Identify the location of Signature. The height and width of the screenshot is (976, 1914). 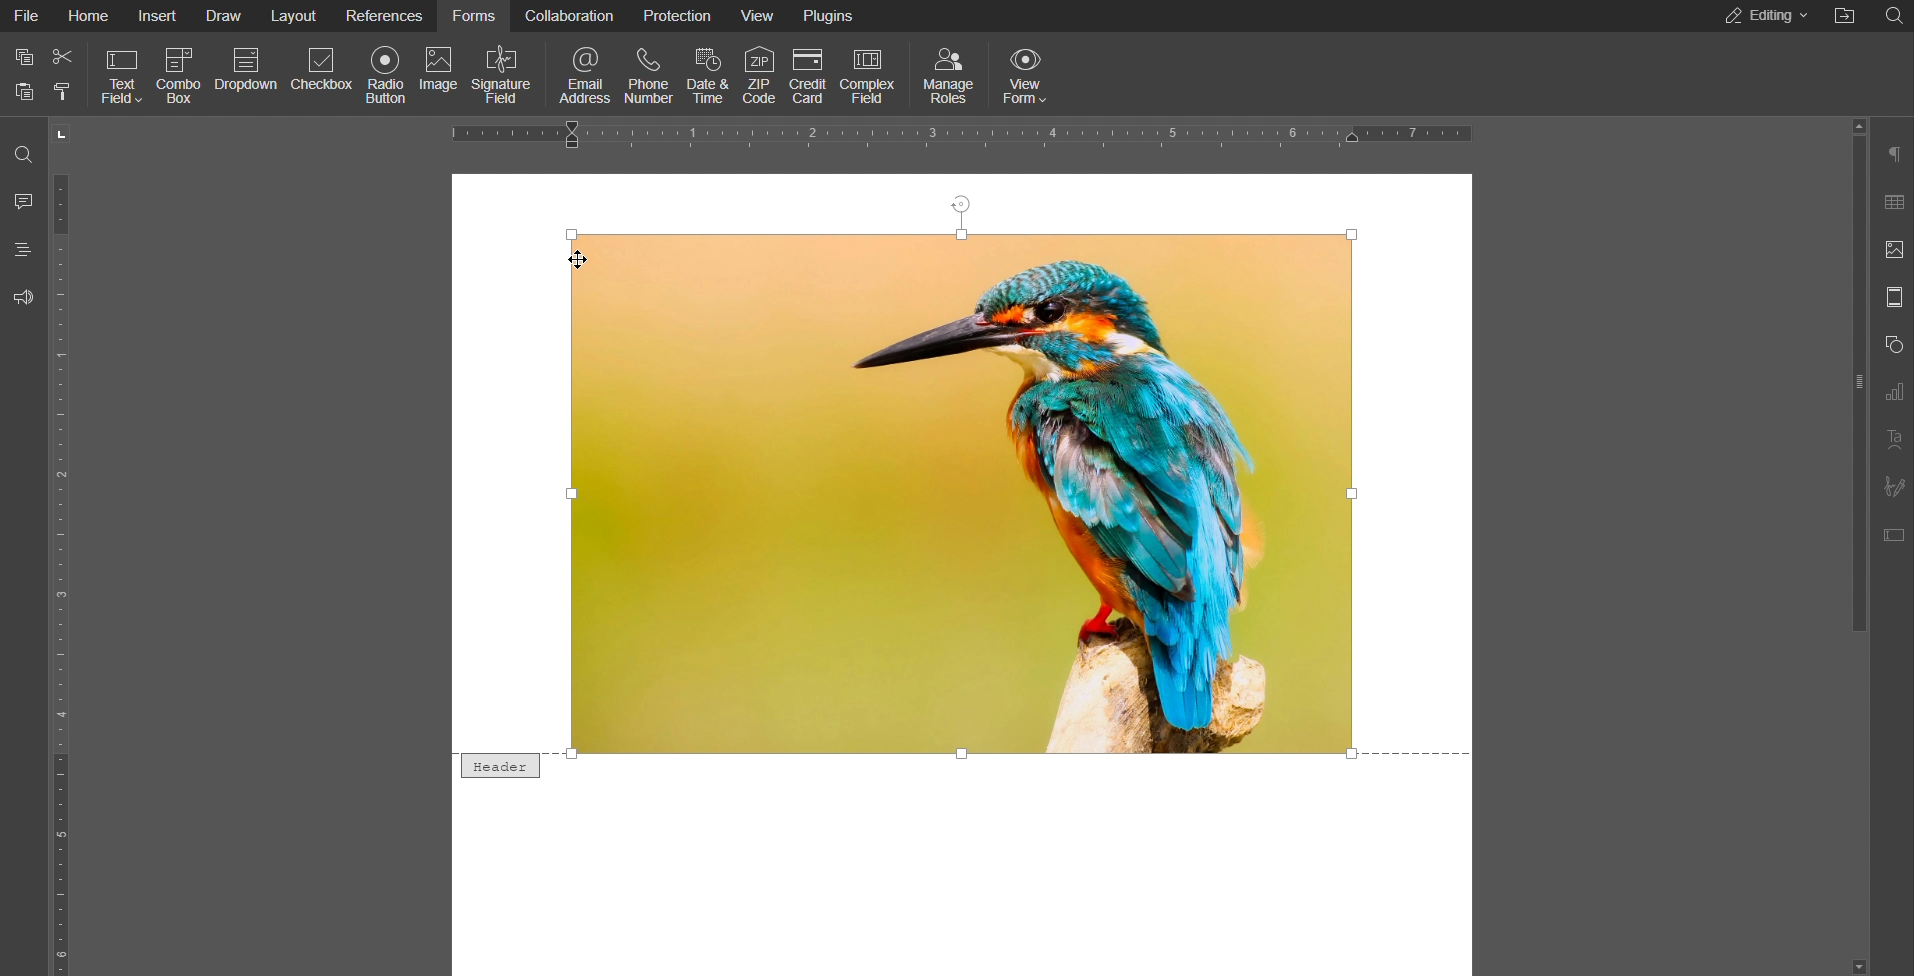
(1892, 486).